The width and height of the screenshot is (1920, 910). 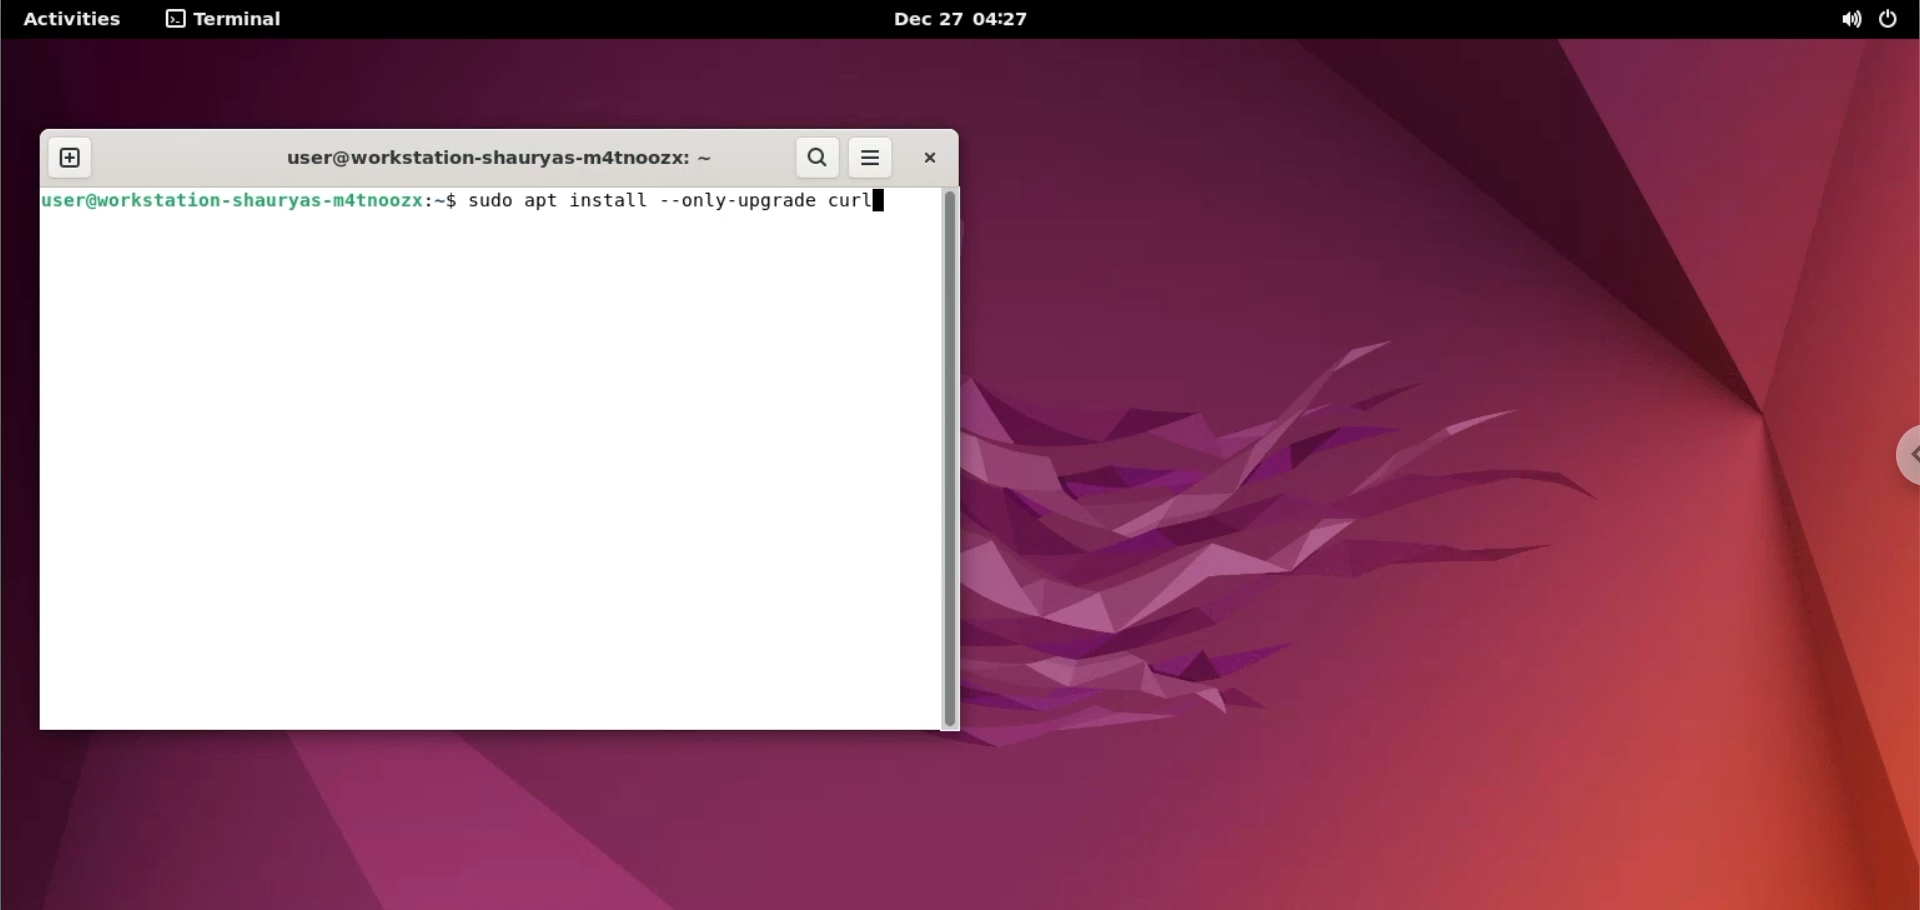 What do you see at coordinates (225, 19) in the screenshot?
I see `terminal` at bounding box center [225, 19].